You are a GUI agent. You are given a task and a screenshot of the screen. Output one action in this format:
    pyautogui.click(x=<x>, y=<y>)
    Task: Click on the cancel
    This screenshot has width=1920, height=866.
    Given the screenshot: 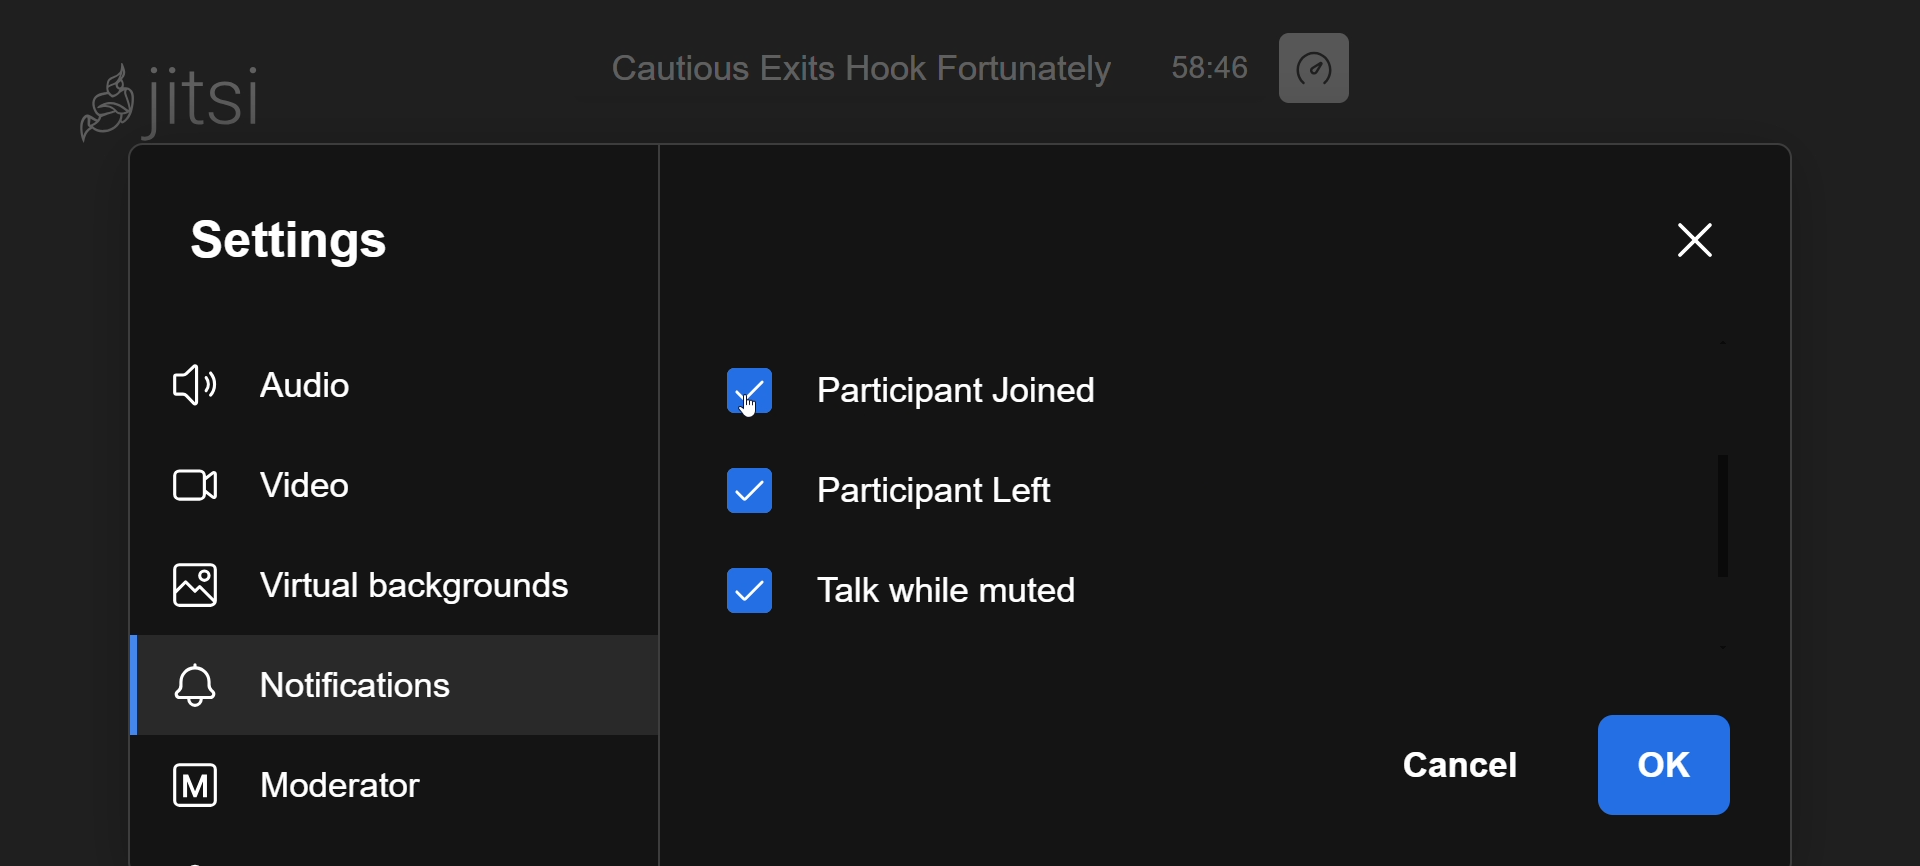 What is the action you would take?
    pyautogui.click(x=1459, y=760)
    